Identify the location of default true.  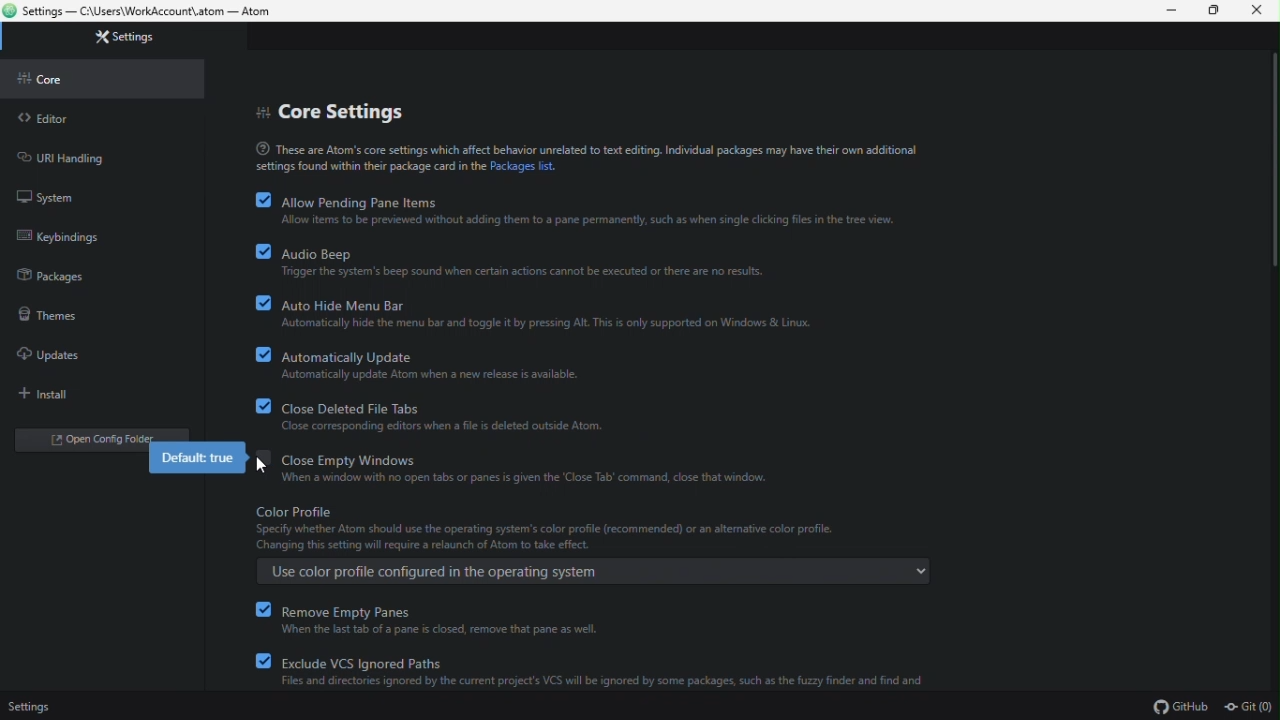
(200, 460).